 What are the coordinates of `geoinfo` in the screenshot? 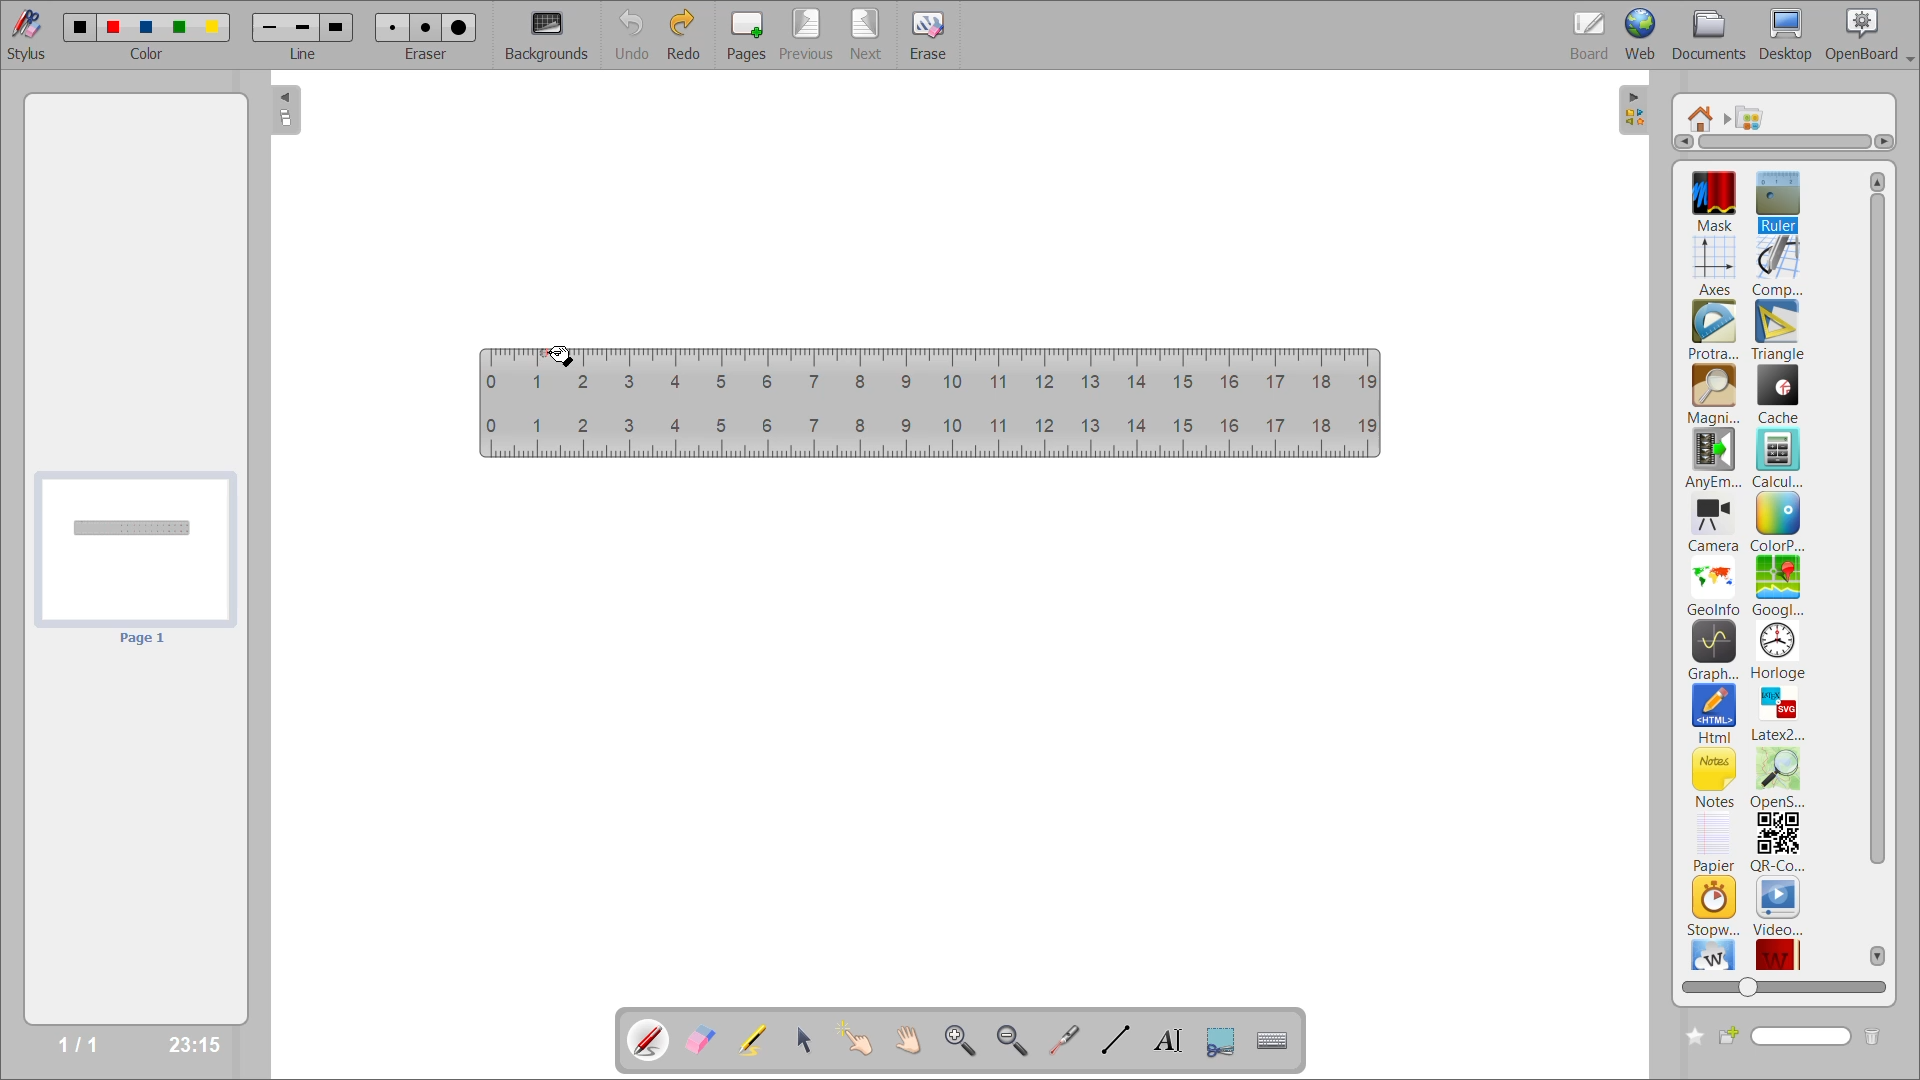 It's located at (1715, 586).